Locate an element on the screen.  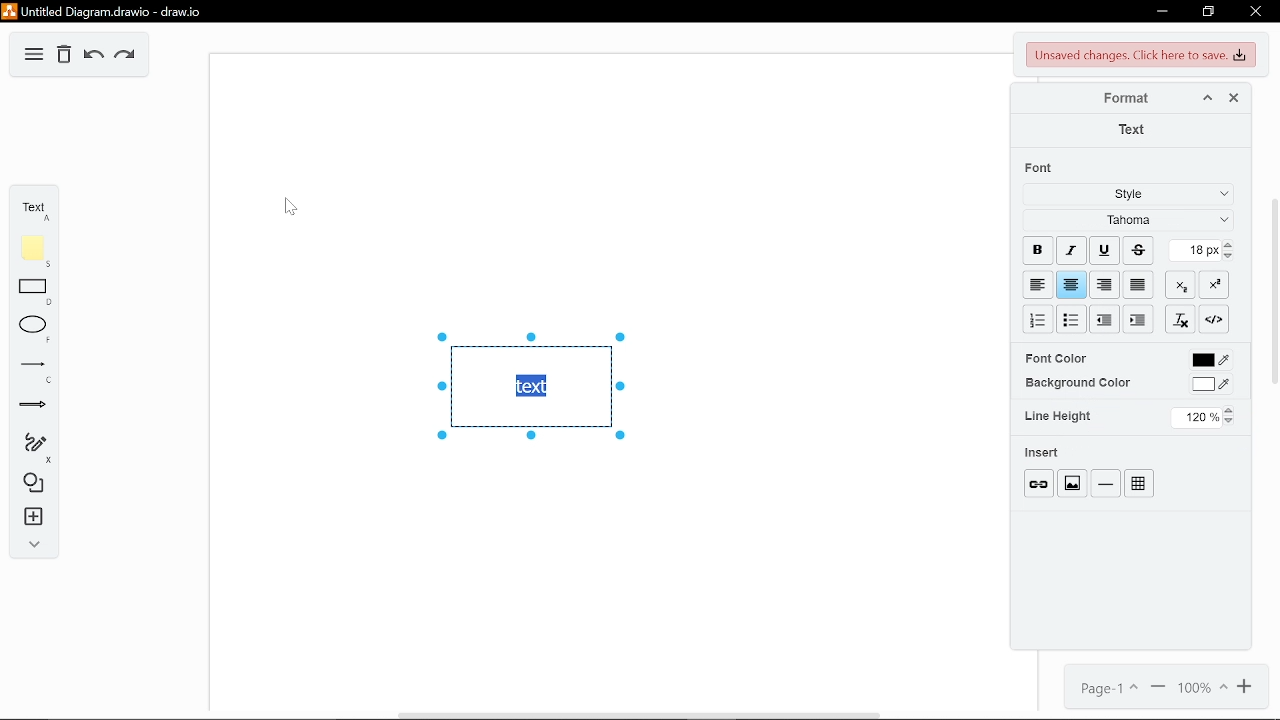
zoom out is located at coordinates (1158, 687).